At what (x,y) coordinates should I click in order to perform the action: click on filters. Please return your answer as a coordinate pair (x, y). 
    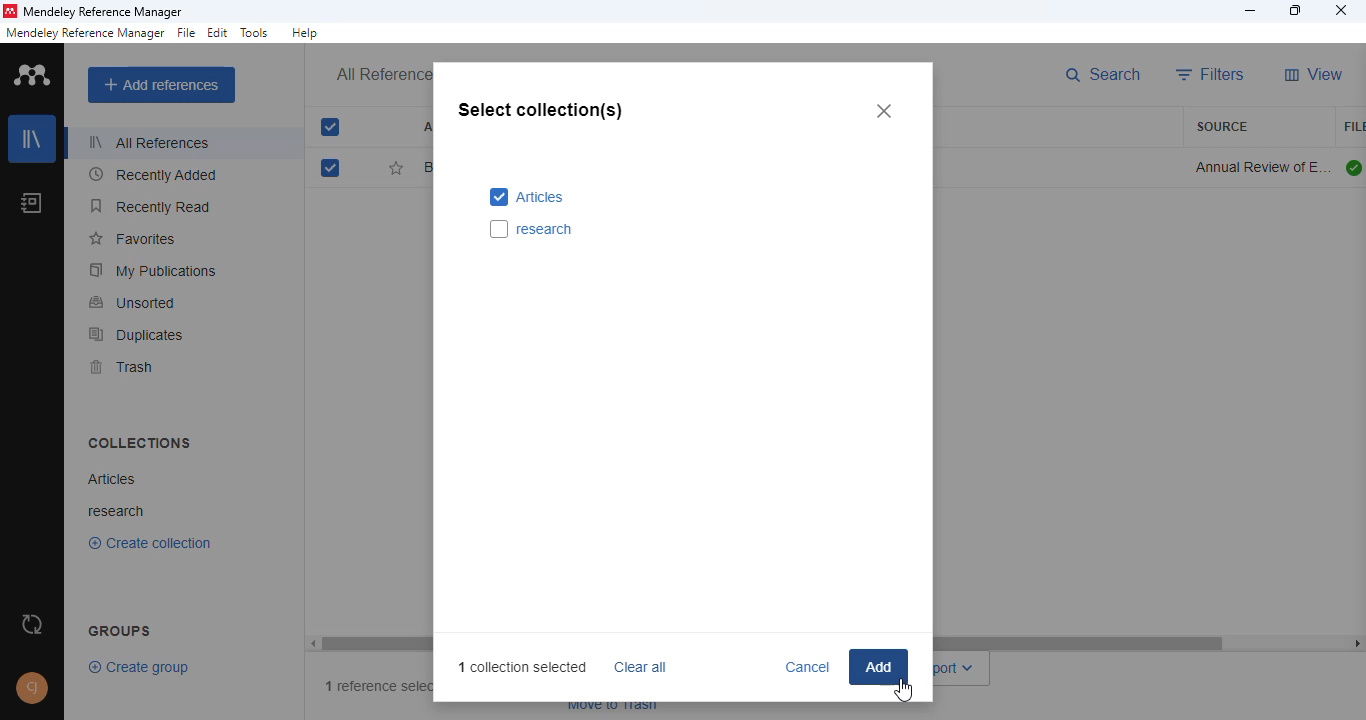
    Looking at the image, I should click on (1211, 74).